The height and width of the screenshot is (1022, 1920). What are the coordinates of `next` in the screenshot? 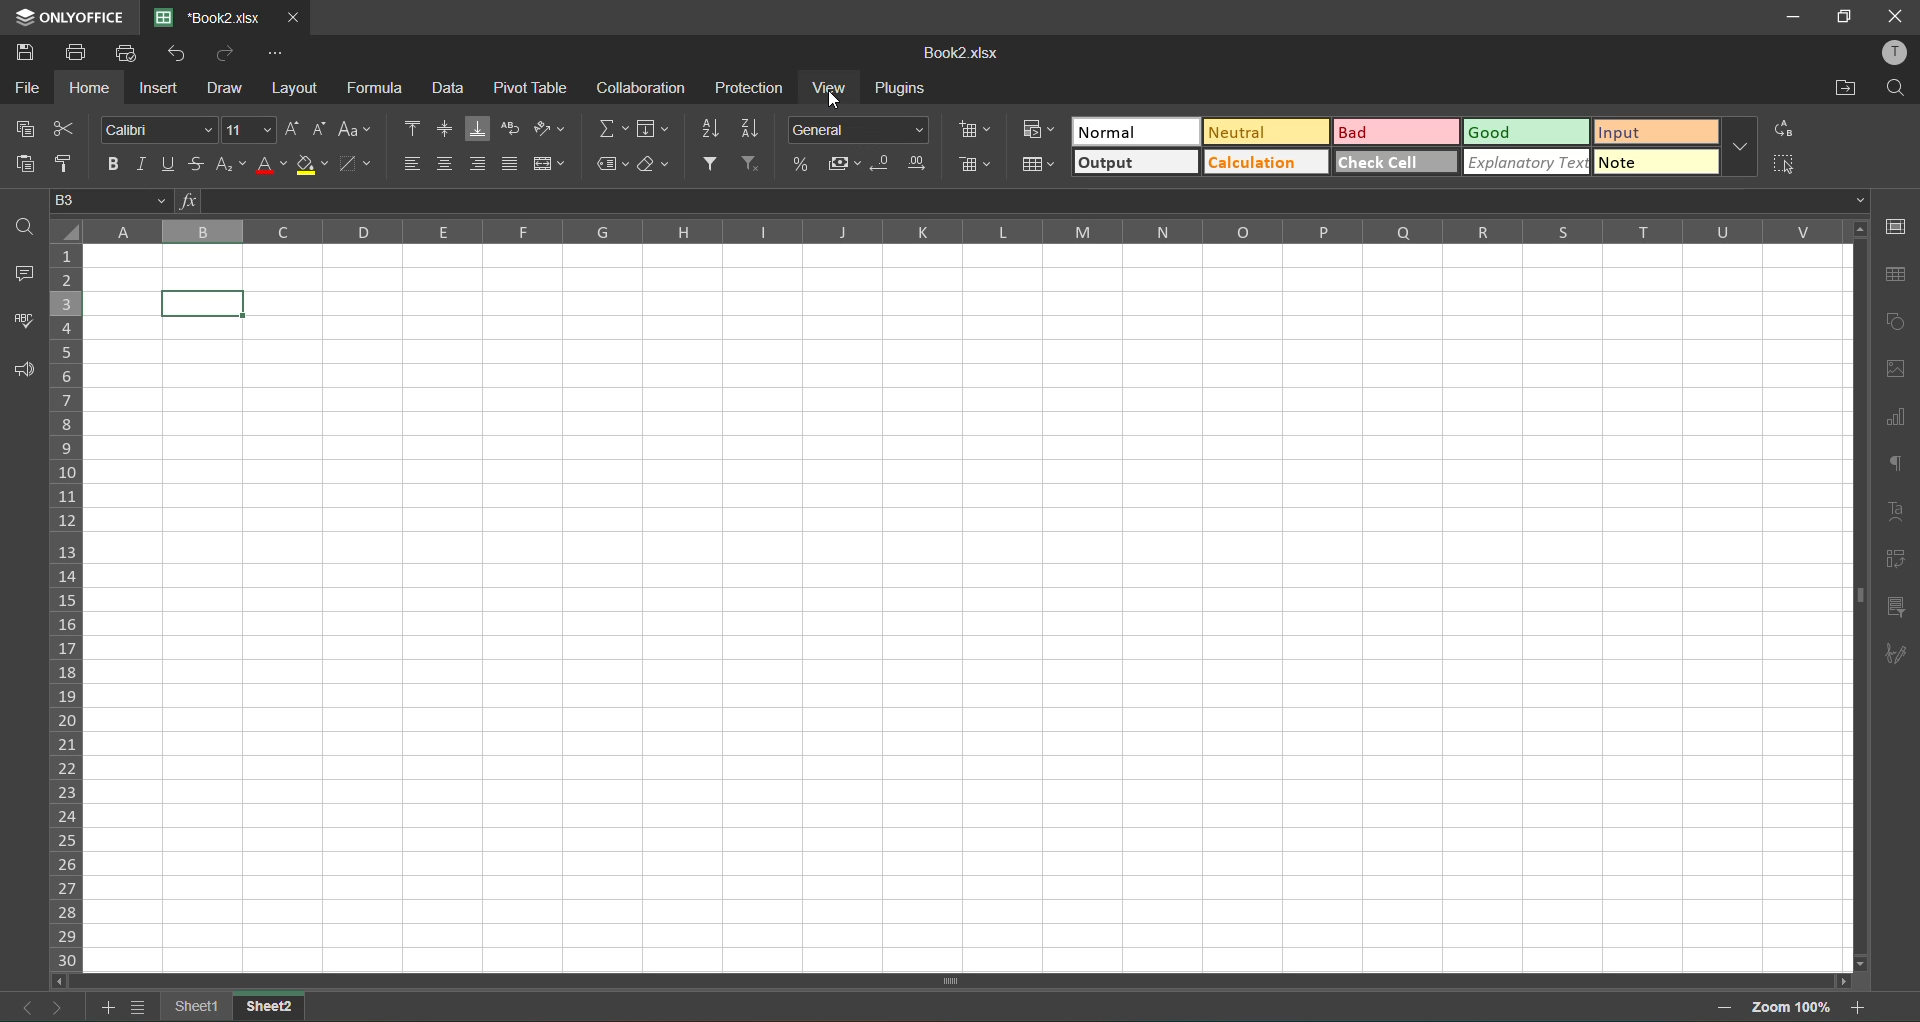 It's located at (55, 1005).